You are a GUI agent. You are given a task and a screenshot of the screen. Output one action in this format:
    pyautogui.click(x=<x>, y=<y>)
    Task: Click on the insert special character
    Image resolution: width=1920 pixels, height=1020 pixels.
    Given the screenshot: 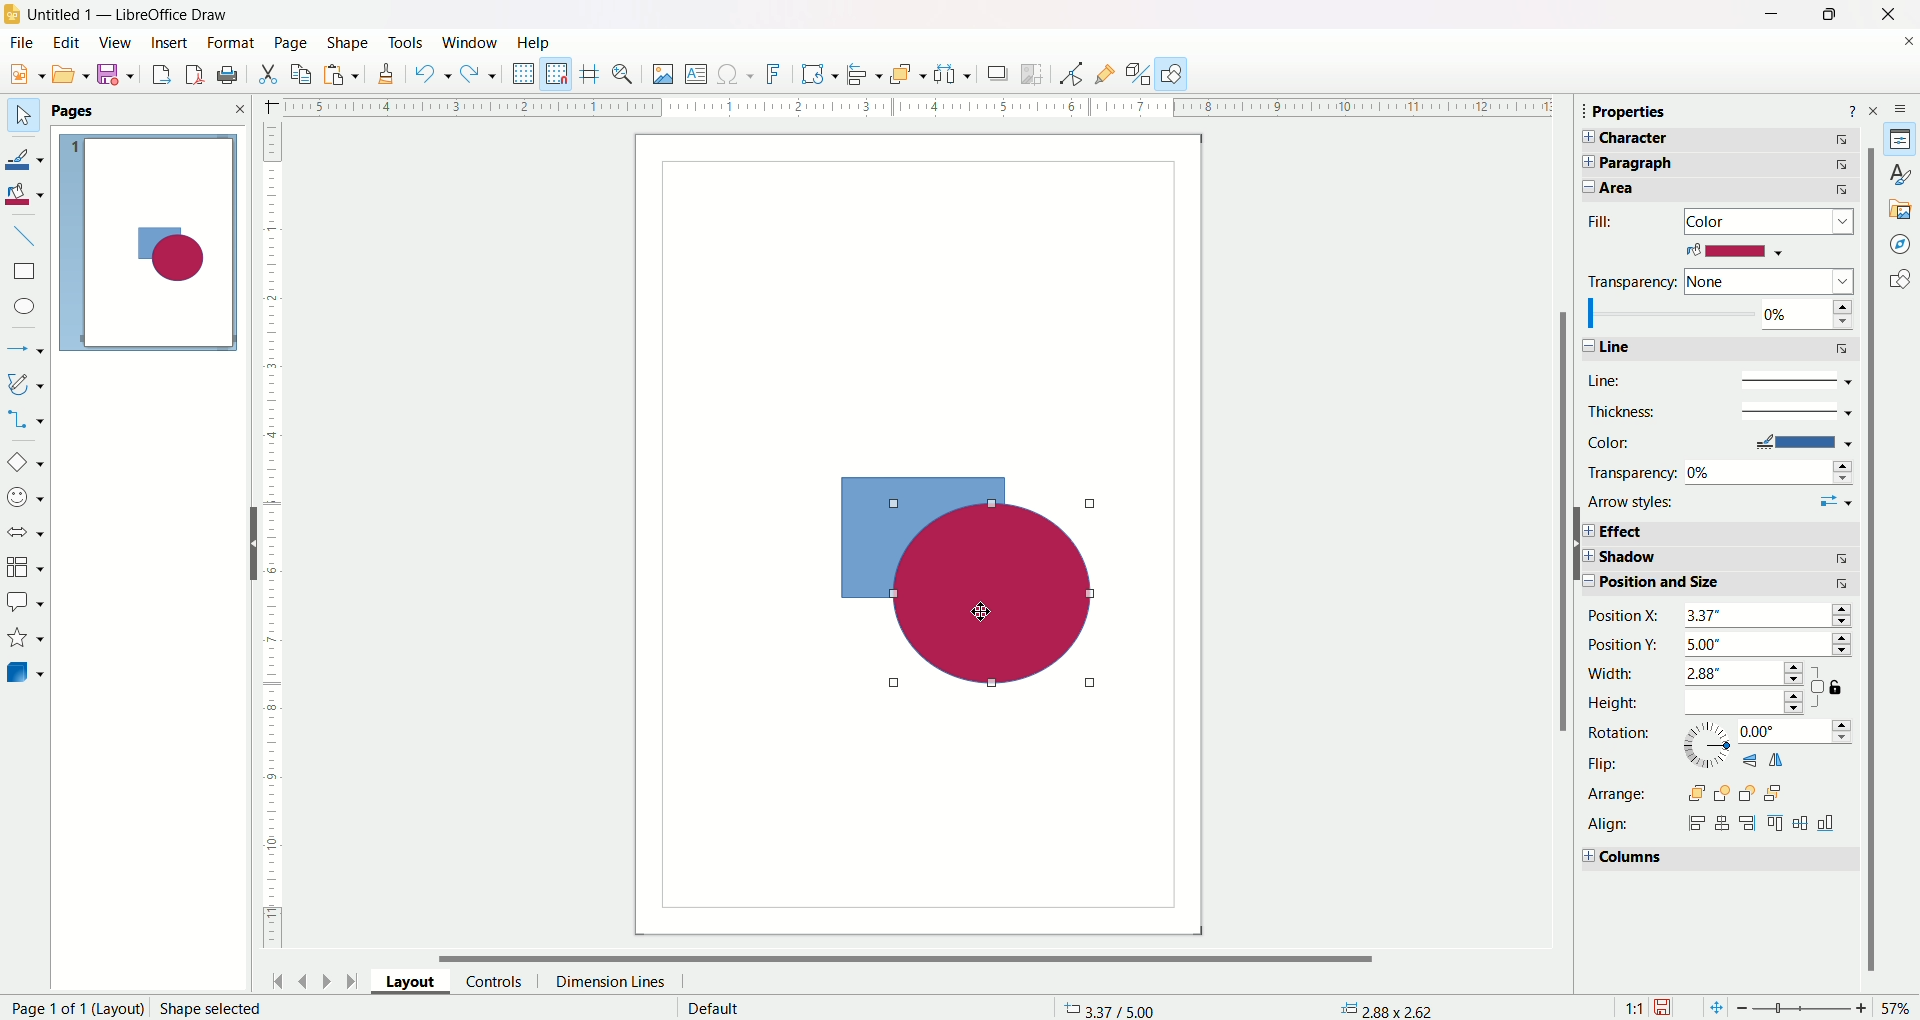 What is the action you would take?
    pyautogui.click(x=737, y=75)
    